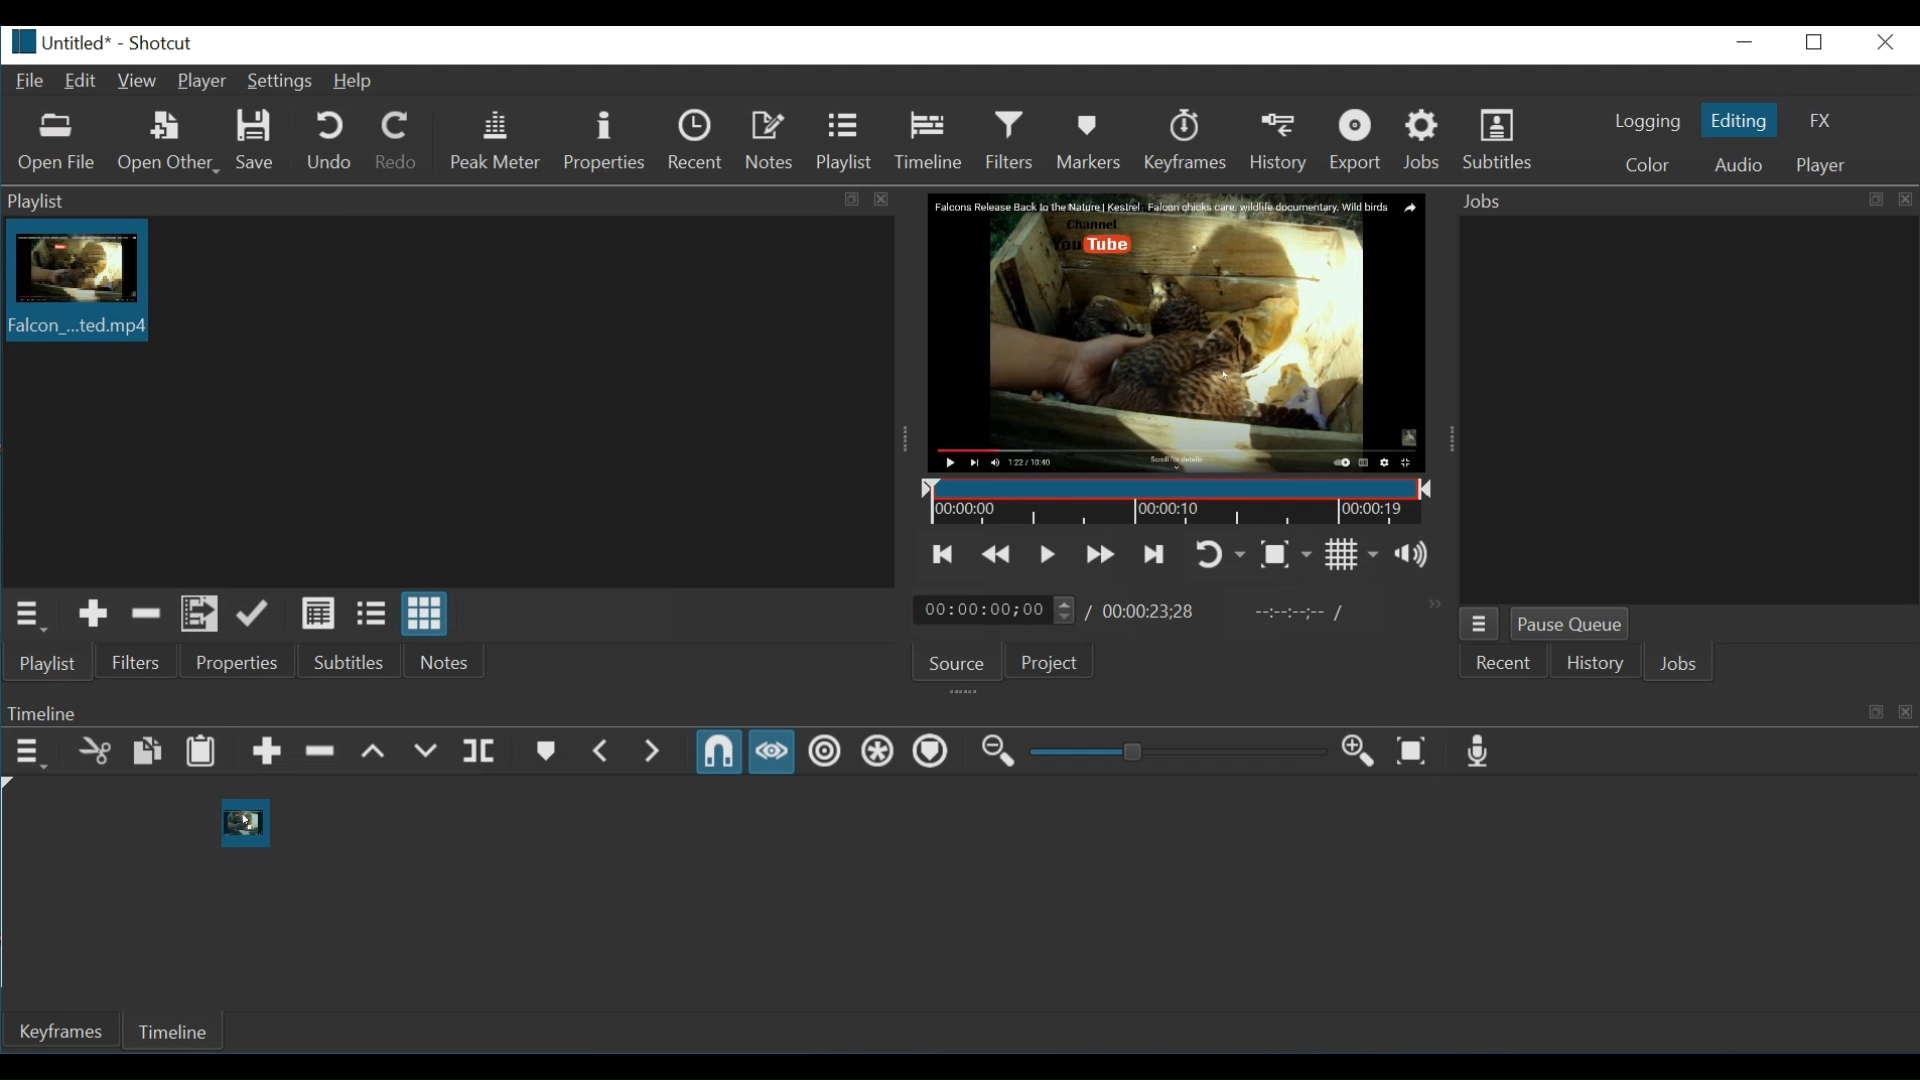 The image size is (1920, 1080). What do you see at coordinates (31, 753) in the screenshot?
I see `Timeline menu` at bounding box center [31, 753].